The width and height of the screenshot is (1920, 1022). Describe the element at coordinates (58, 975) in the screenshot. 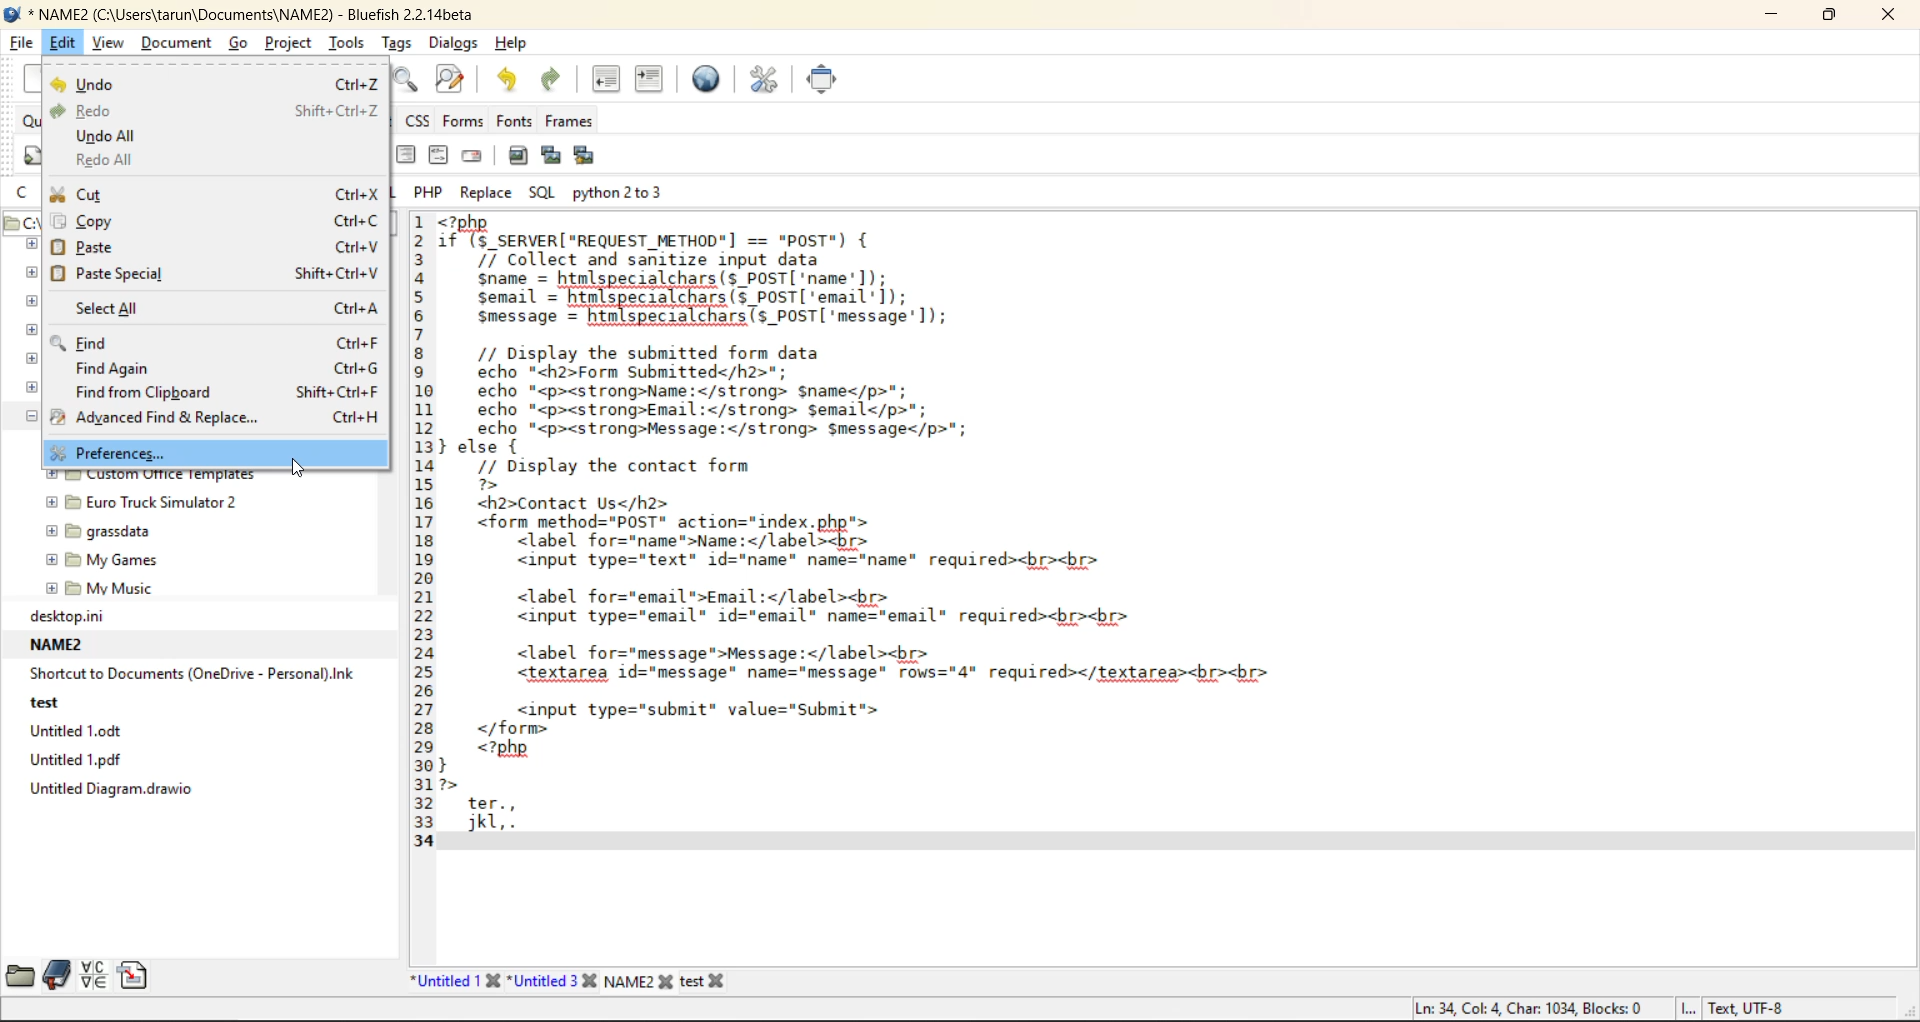

I see `bookmarks` at that location.